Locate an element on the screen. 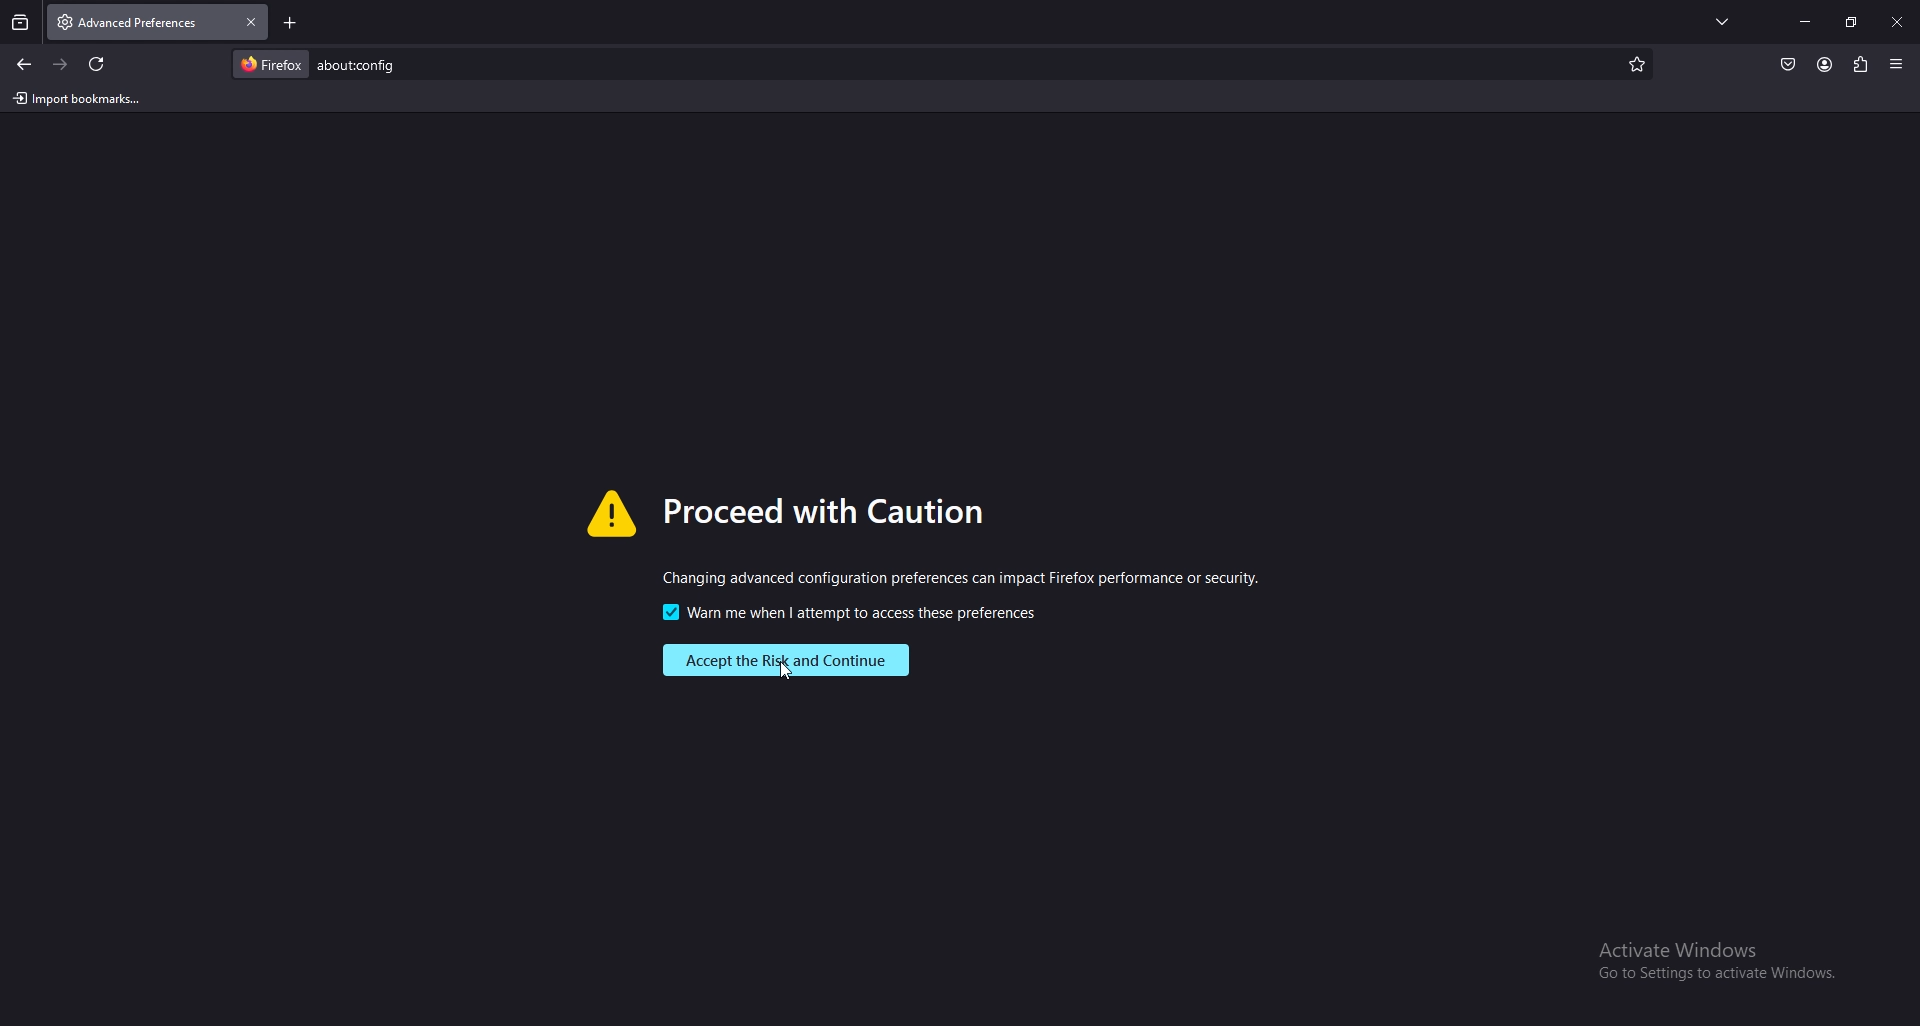  minimize is located at coordinates (1806, 21).